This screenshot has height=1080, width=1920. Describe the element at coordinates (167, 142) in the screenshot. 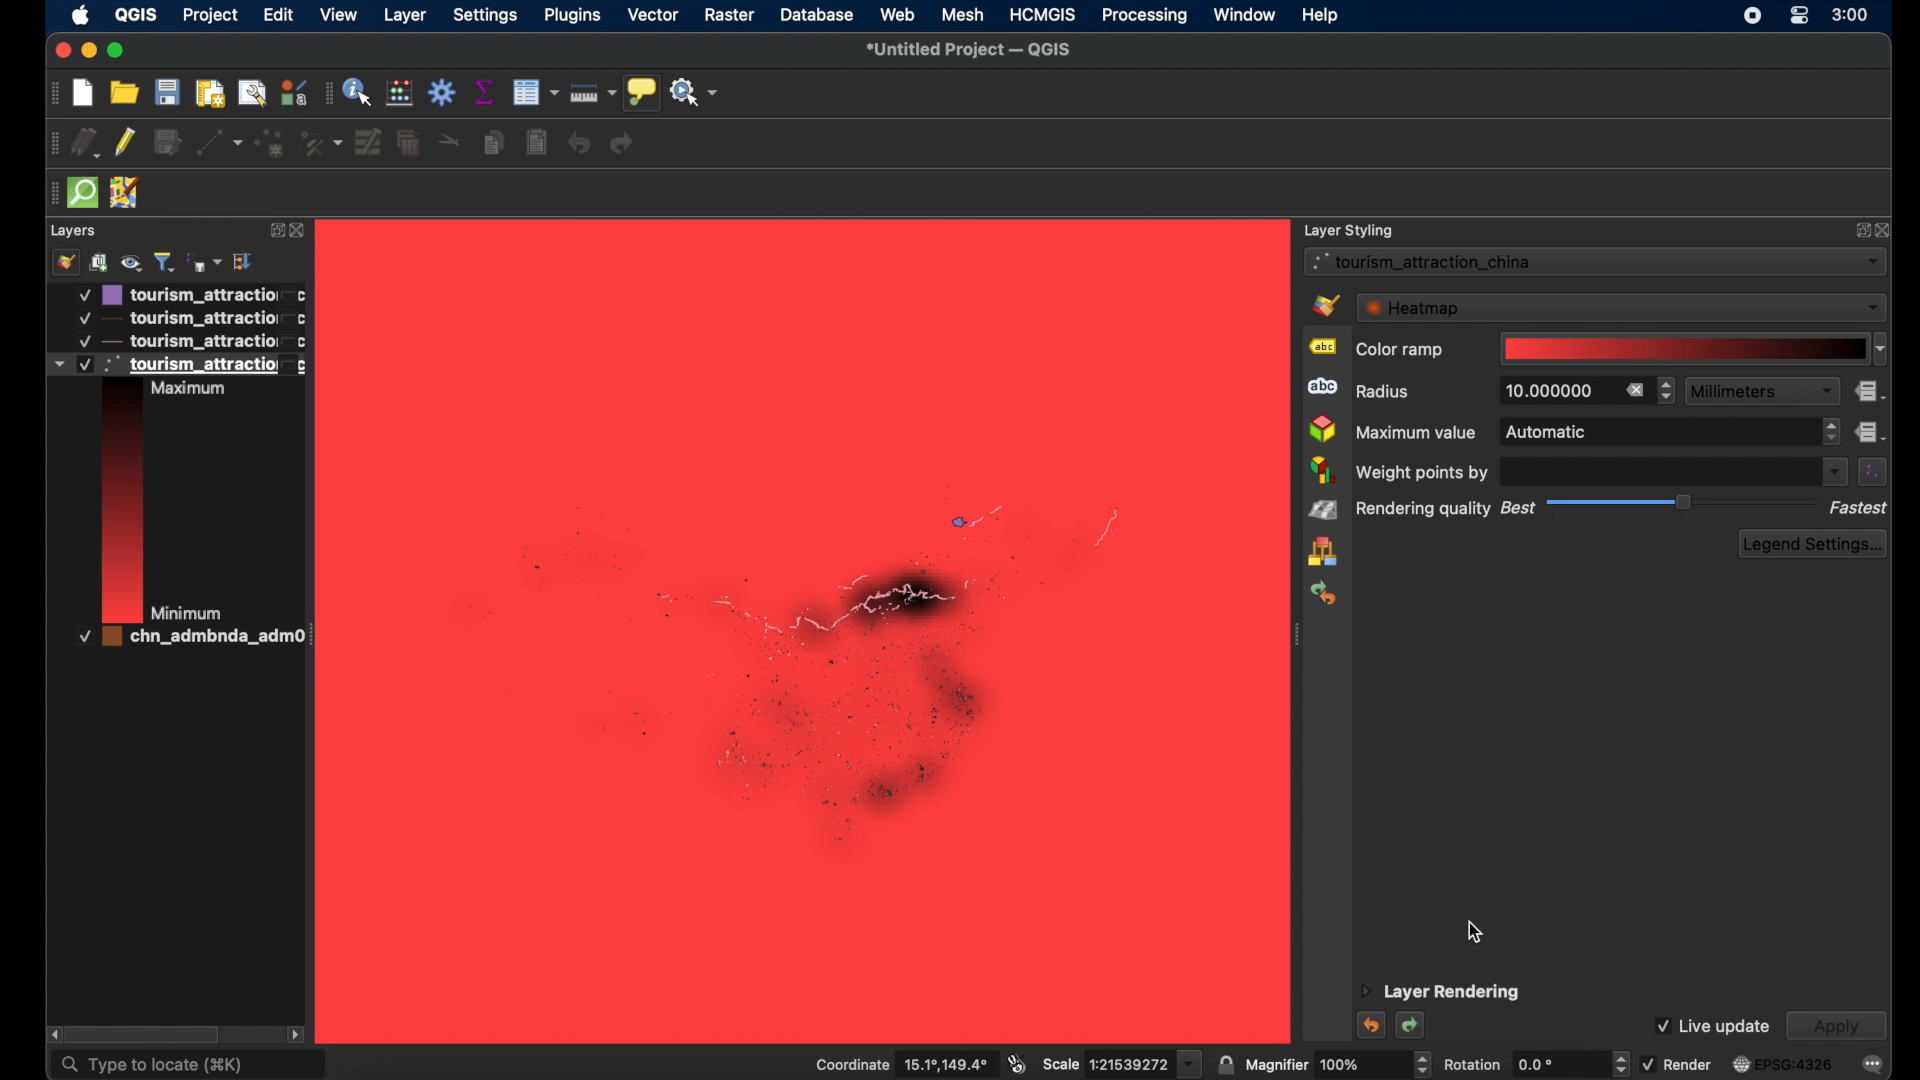

I see `save edits` at that location.